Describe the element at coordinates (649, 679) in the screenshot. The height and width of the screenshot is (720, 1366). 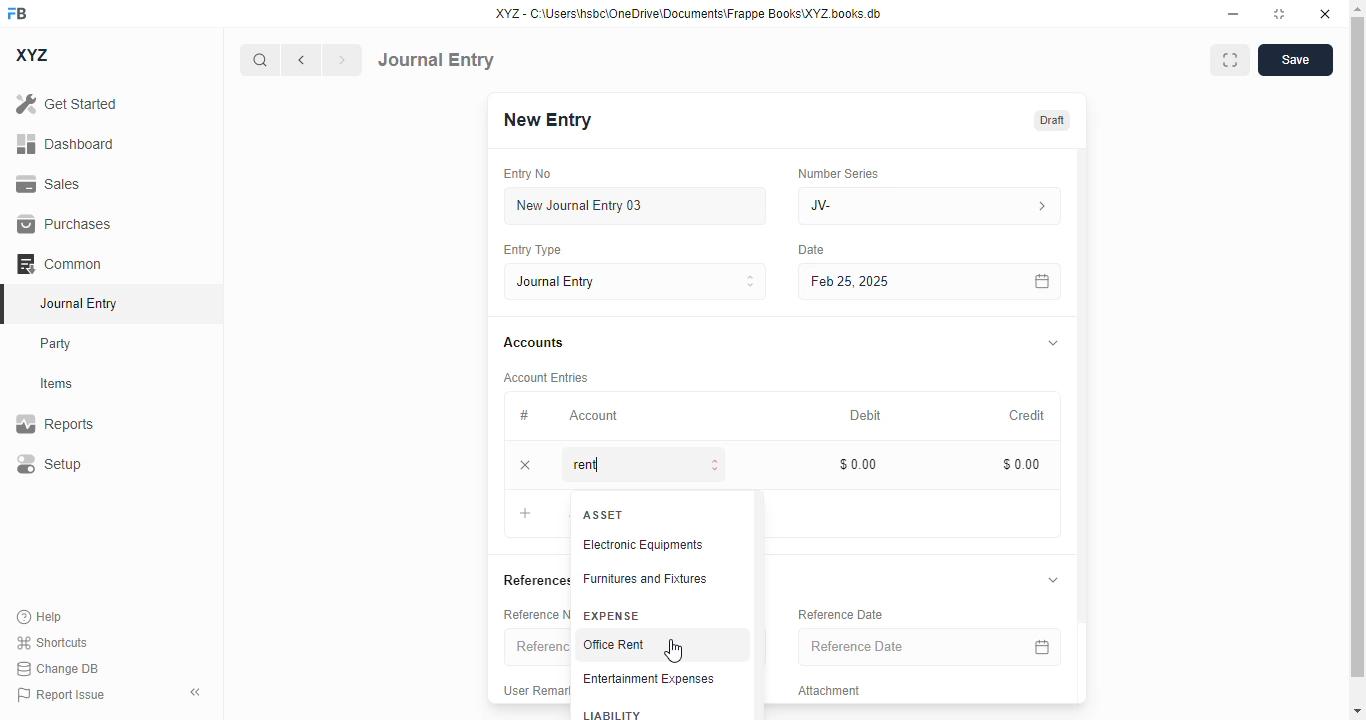
I see `entertainment expenses` at that location.